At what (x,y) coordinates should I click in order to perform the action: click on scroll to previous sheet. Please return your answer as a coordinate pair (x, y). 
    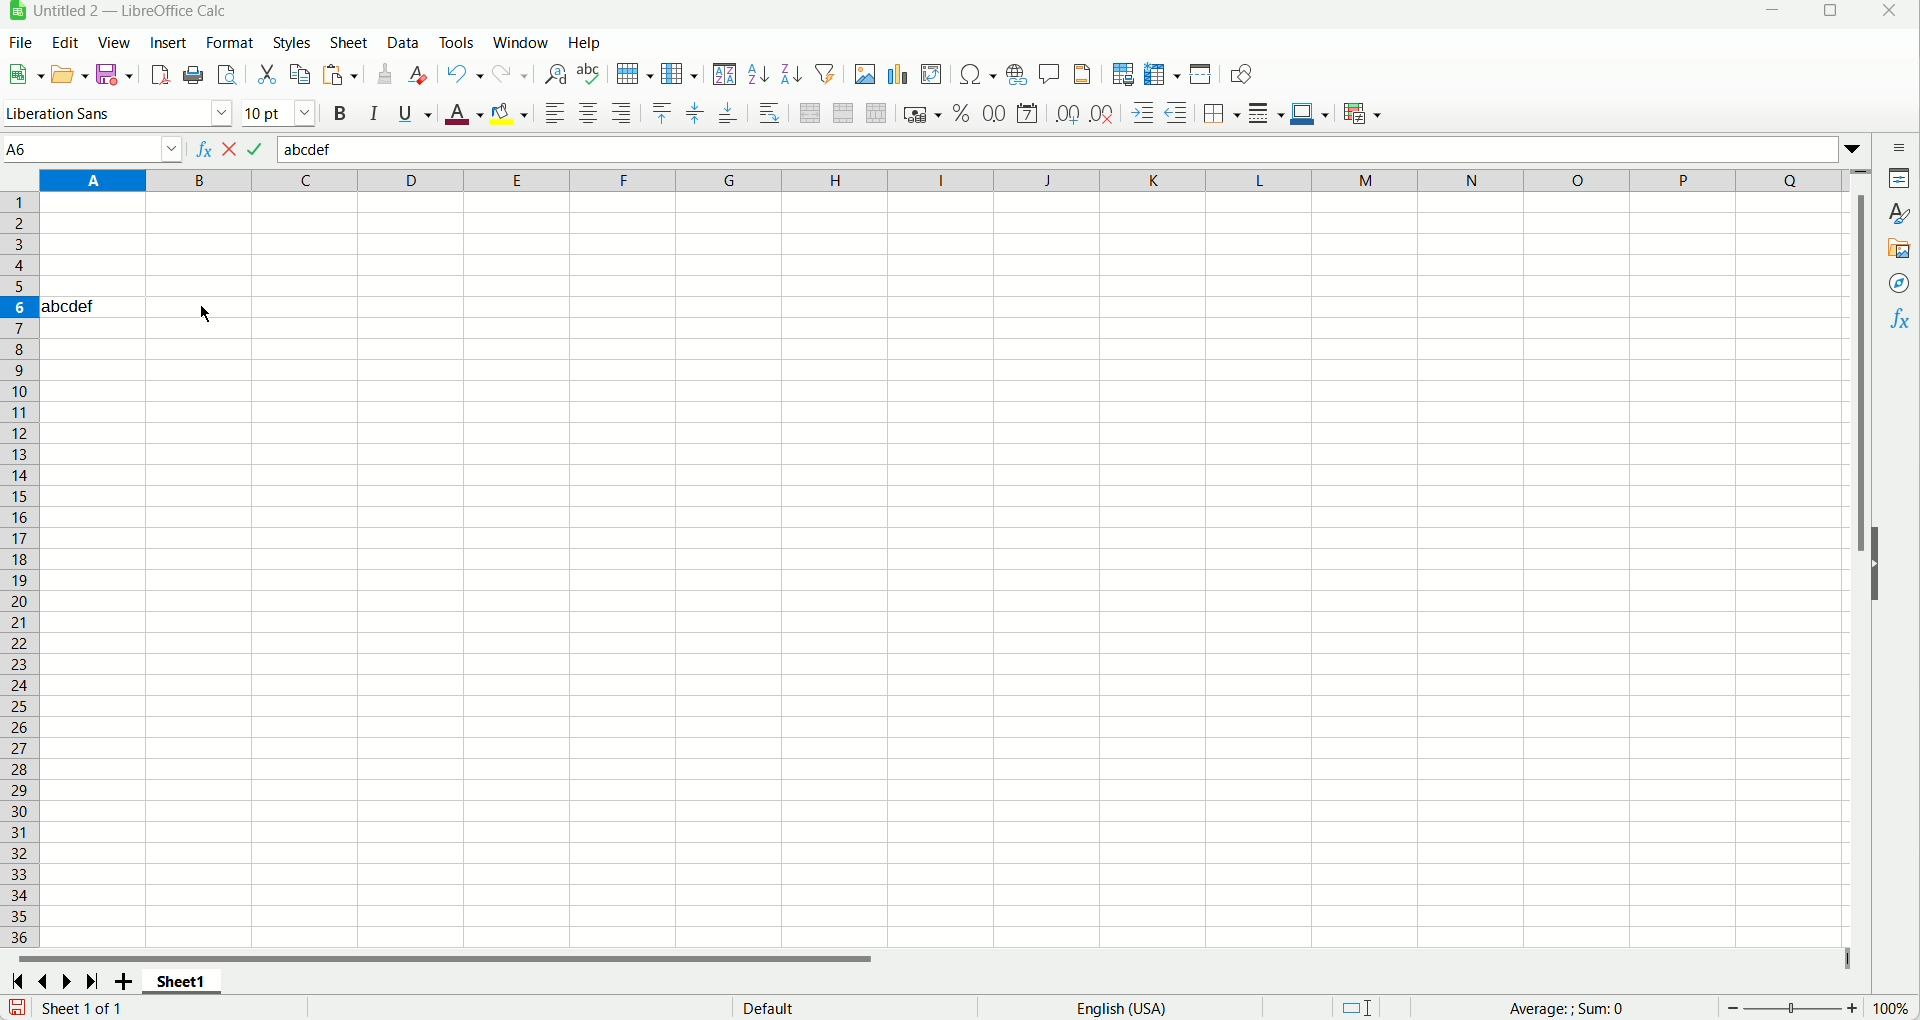
    Looking at the image, I should click on (46, 979).